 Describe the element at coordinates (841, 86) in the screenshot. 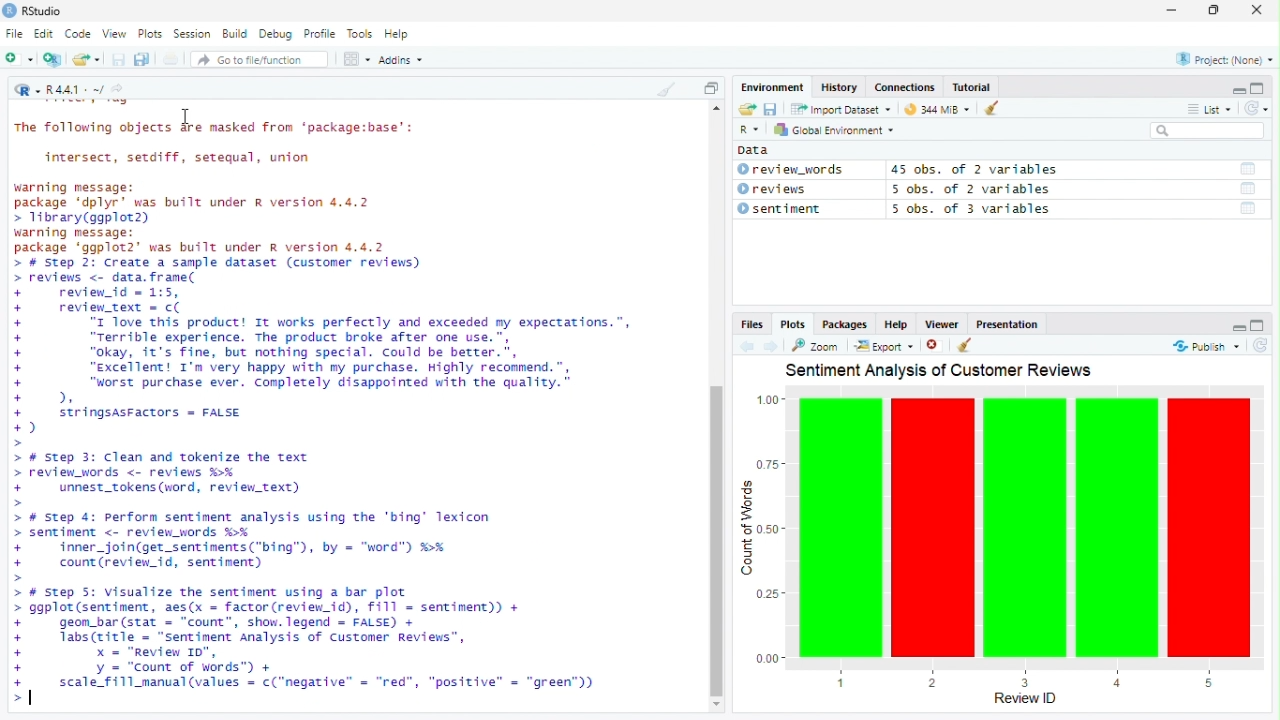

I see `History` at that location.